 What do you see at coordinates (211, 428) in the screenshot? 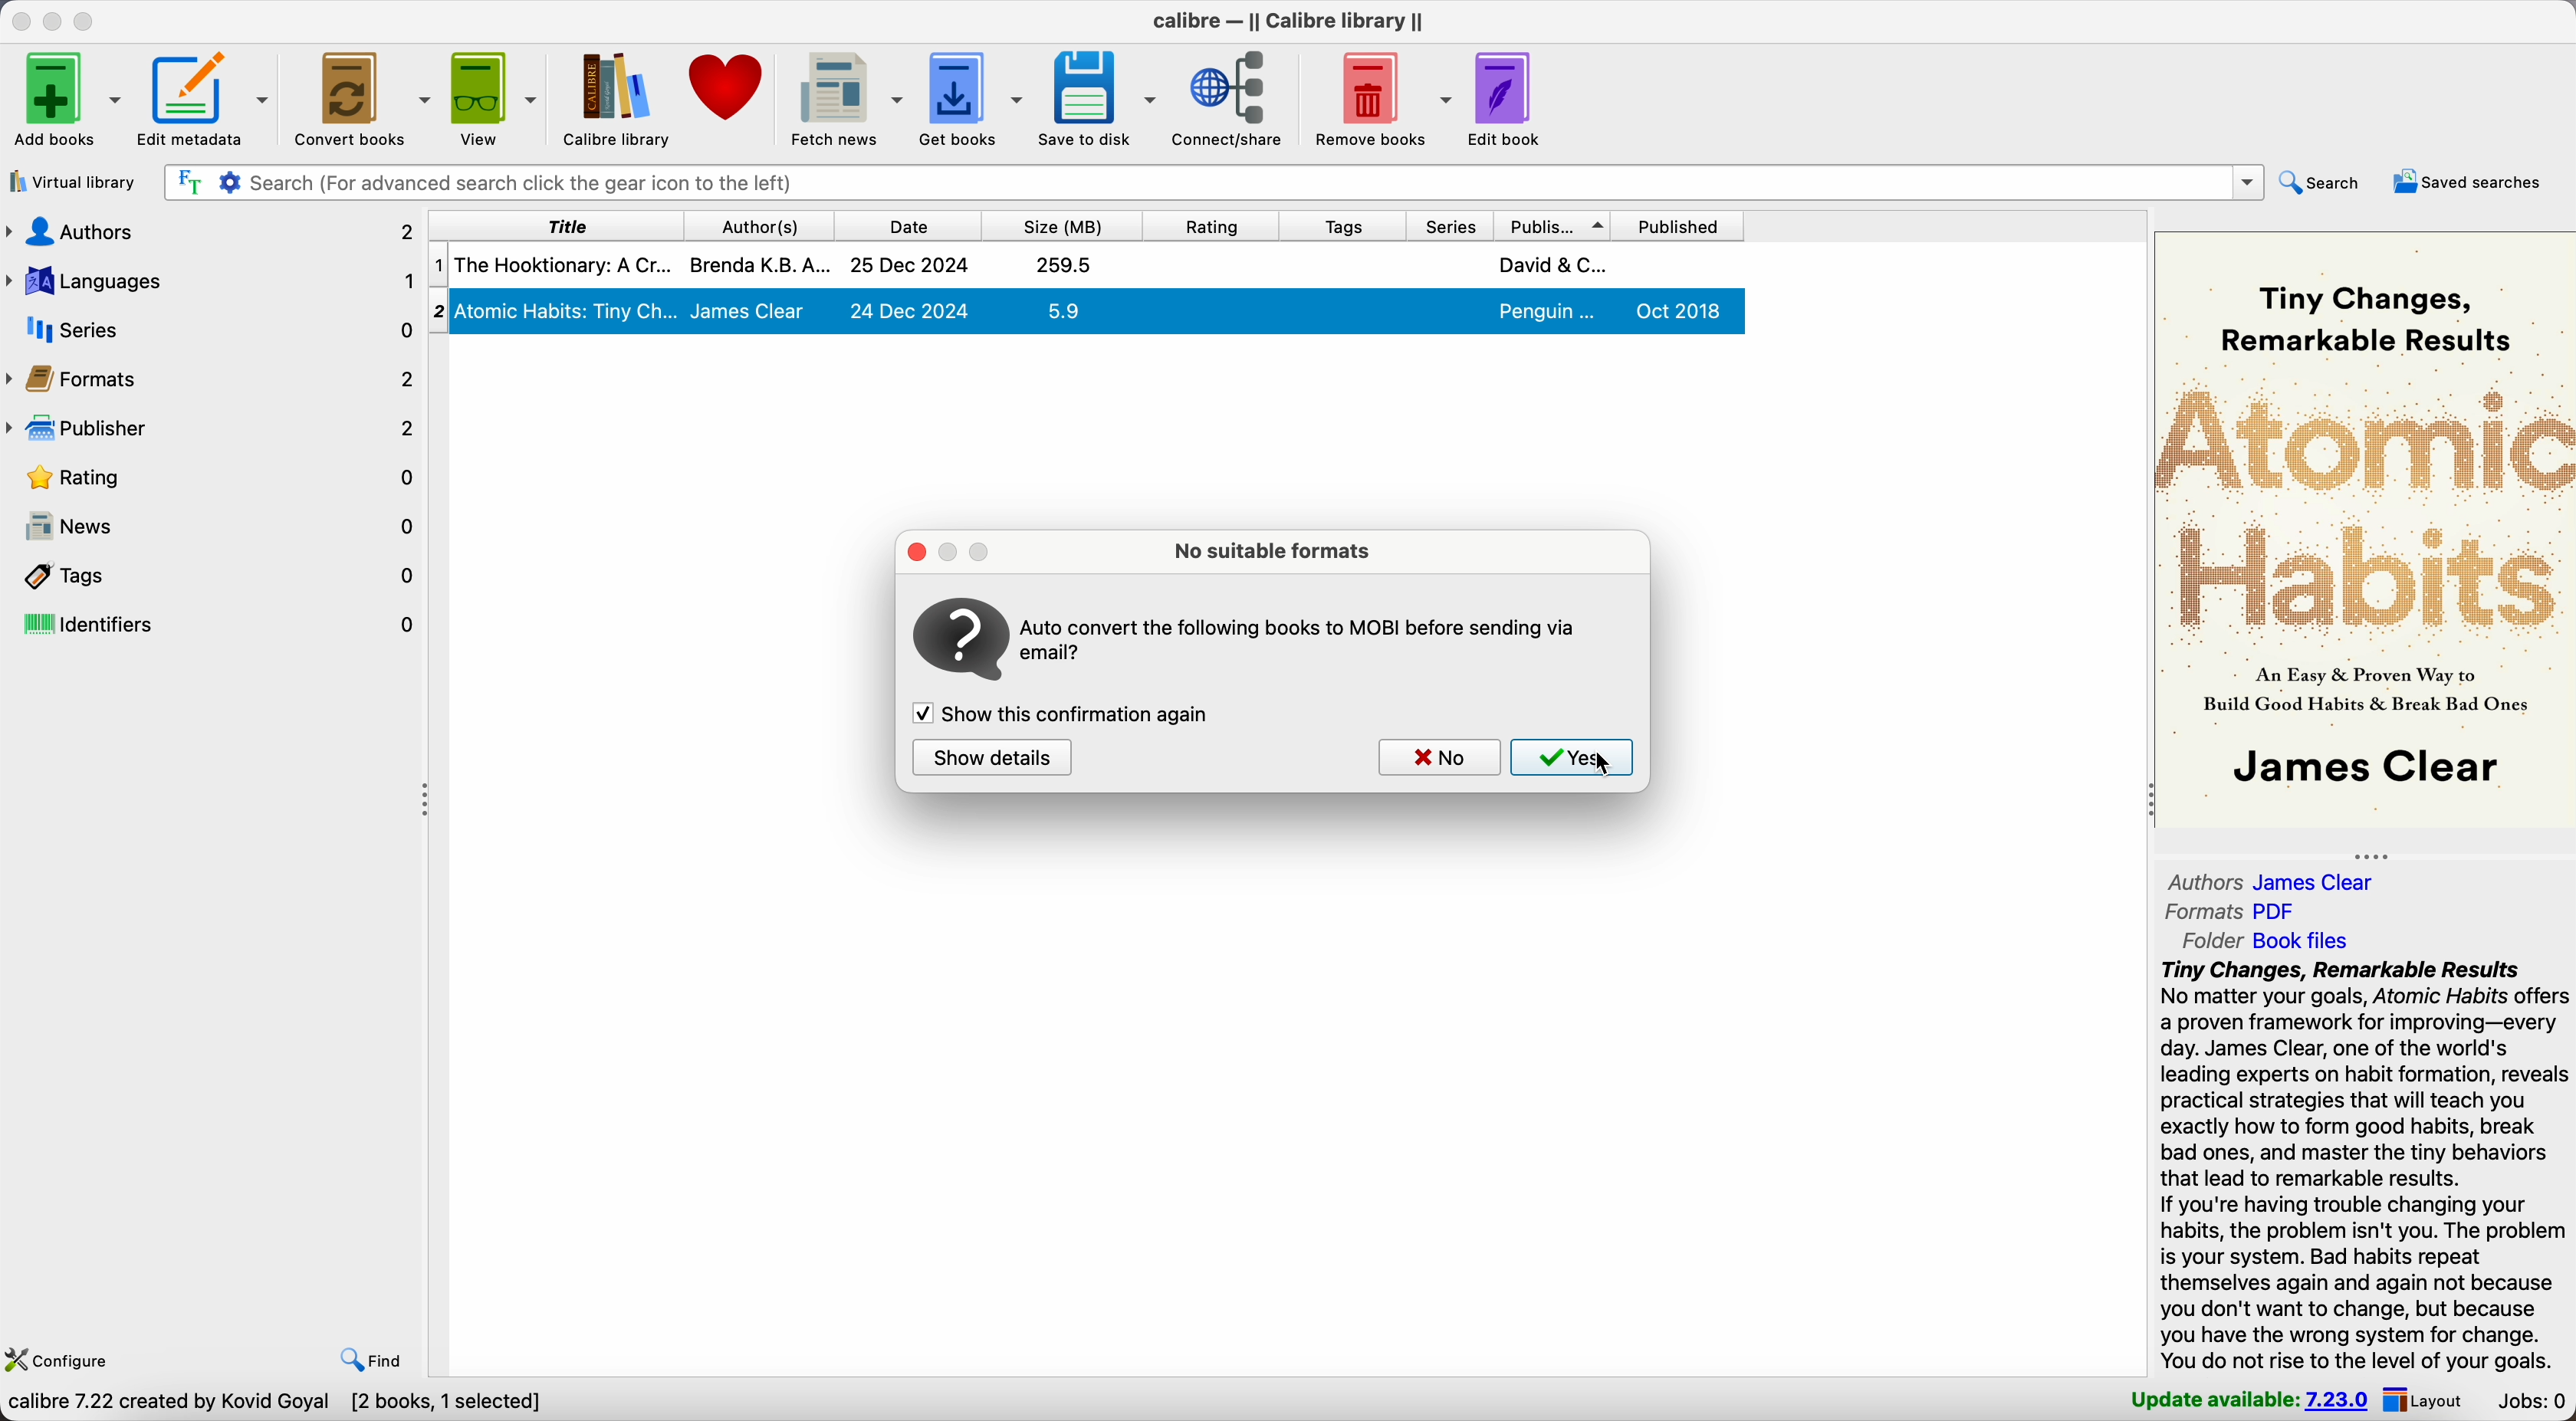
I see `publisher` at bounding box center [211, 428].